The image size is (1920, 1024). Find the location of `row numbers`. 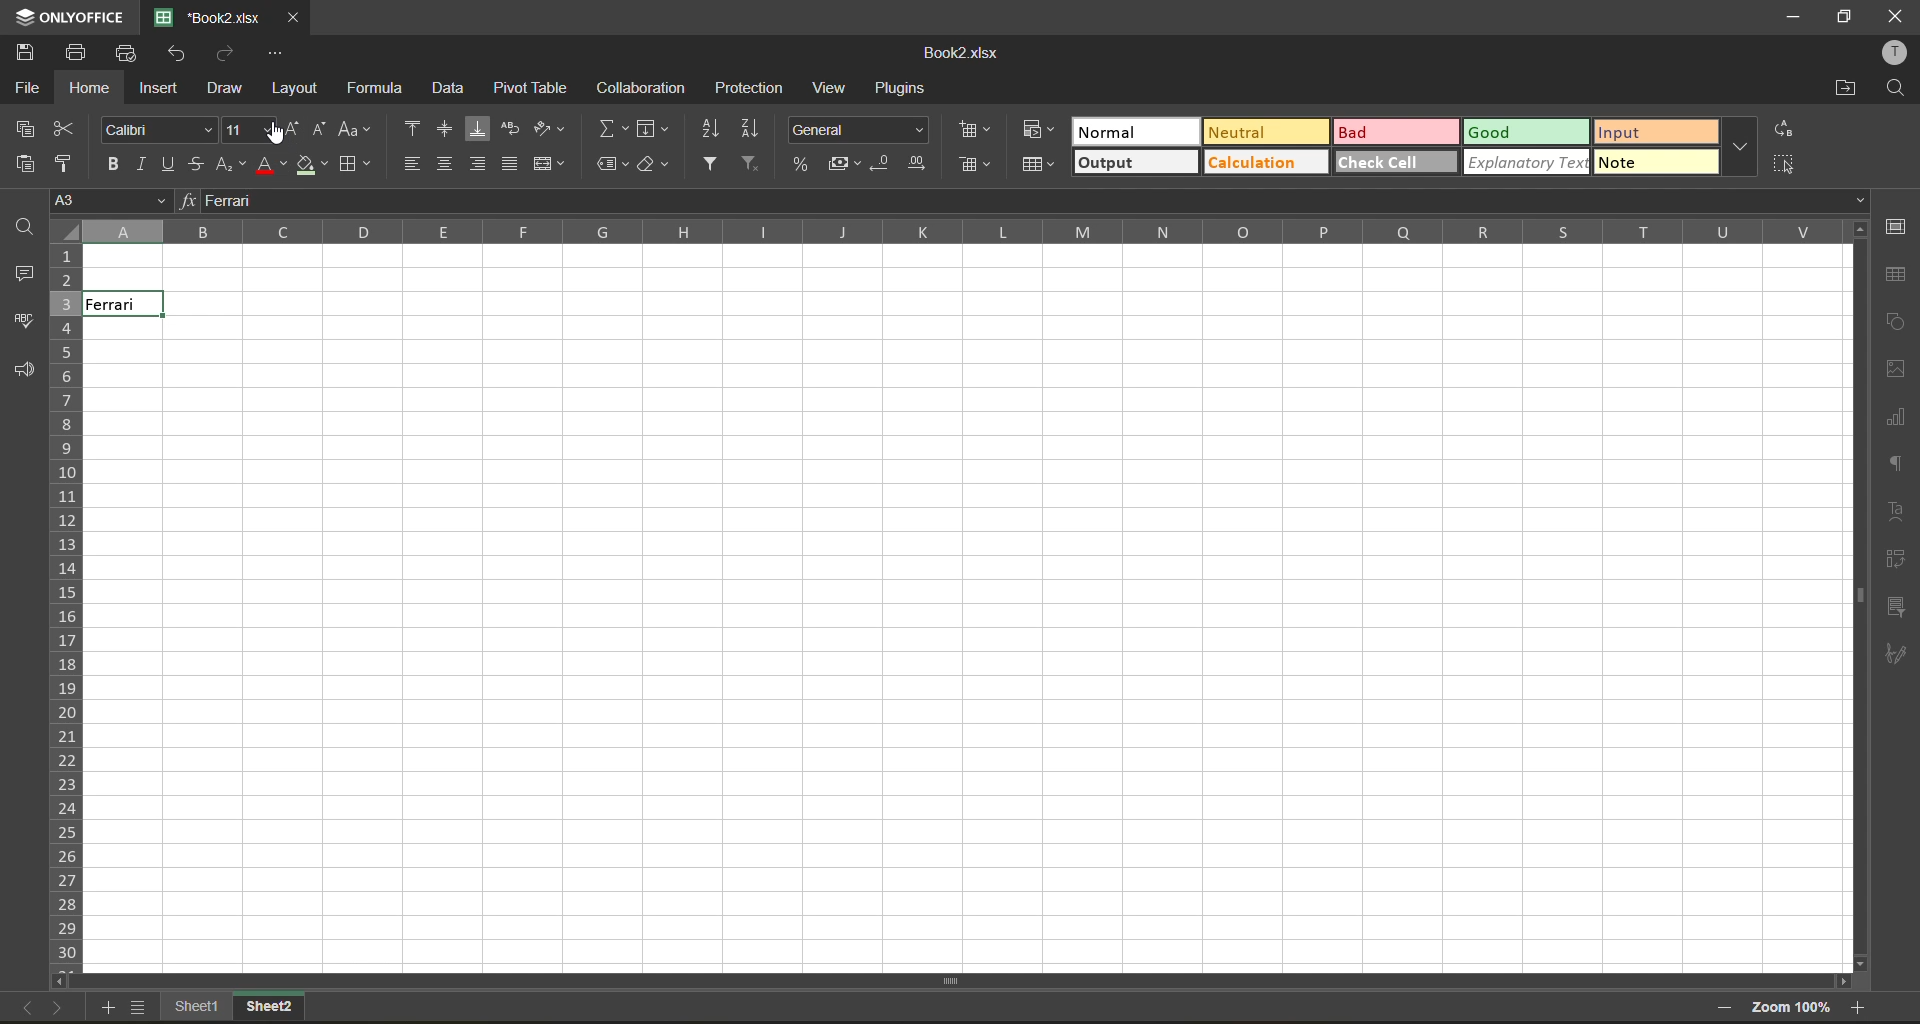

row numbers is located at coordinates (66, 590).